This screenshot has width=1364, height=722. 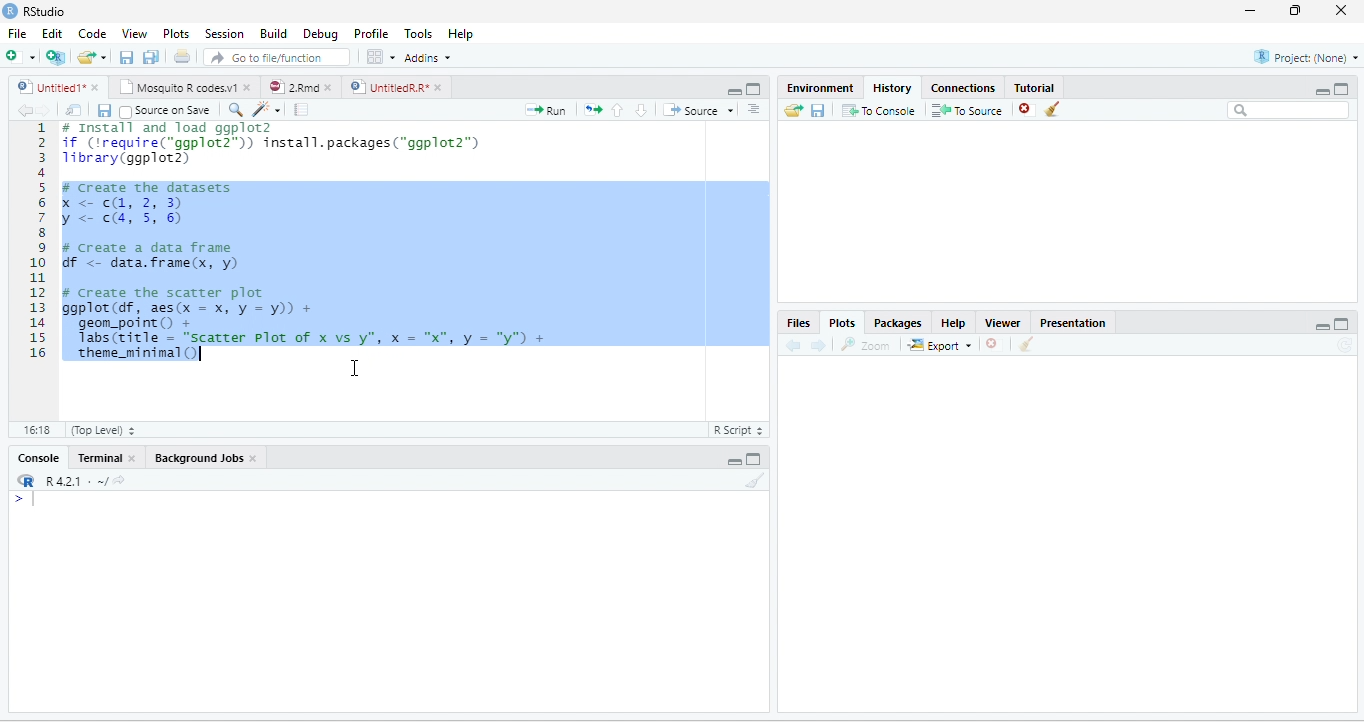 What do you see at coordinates (438, 87) in the screenshot?
I see `close` at bounding box center [438, 87].